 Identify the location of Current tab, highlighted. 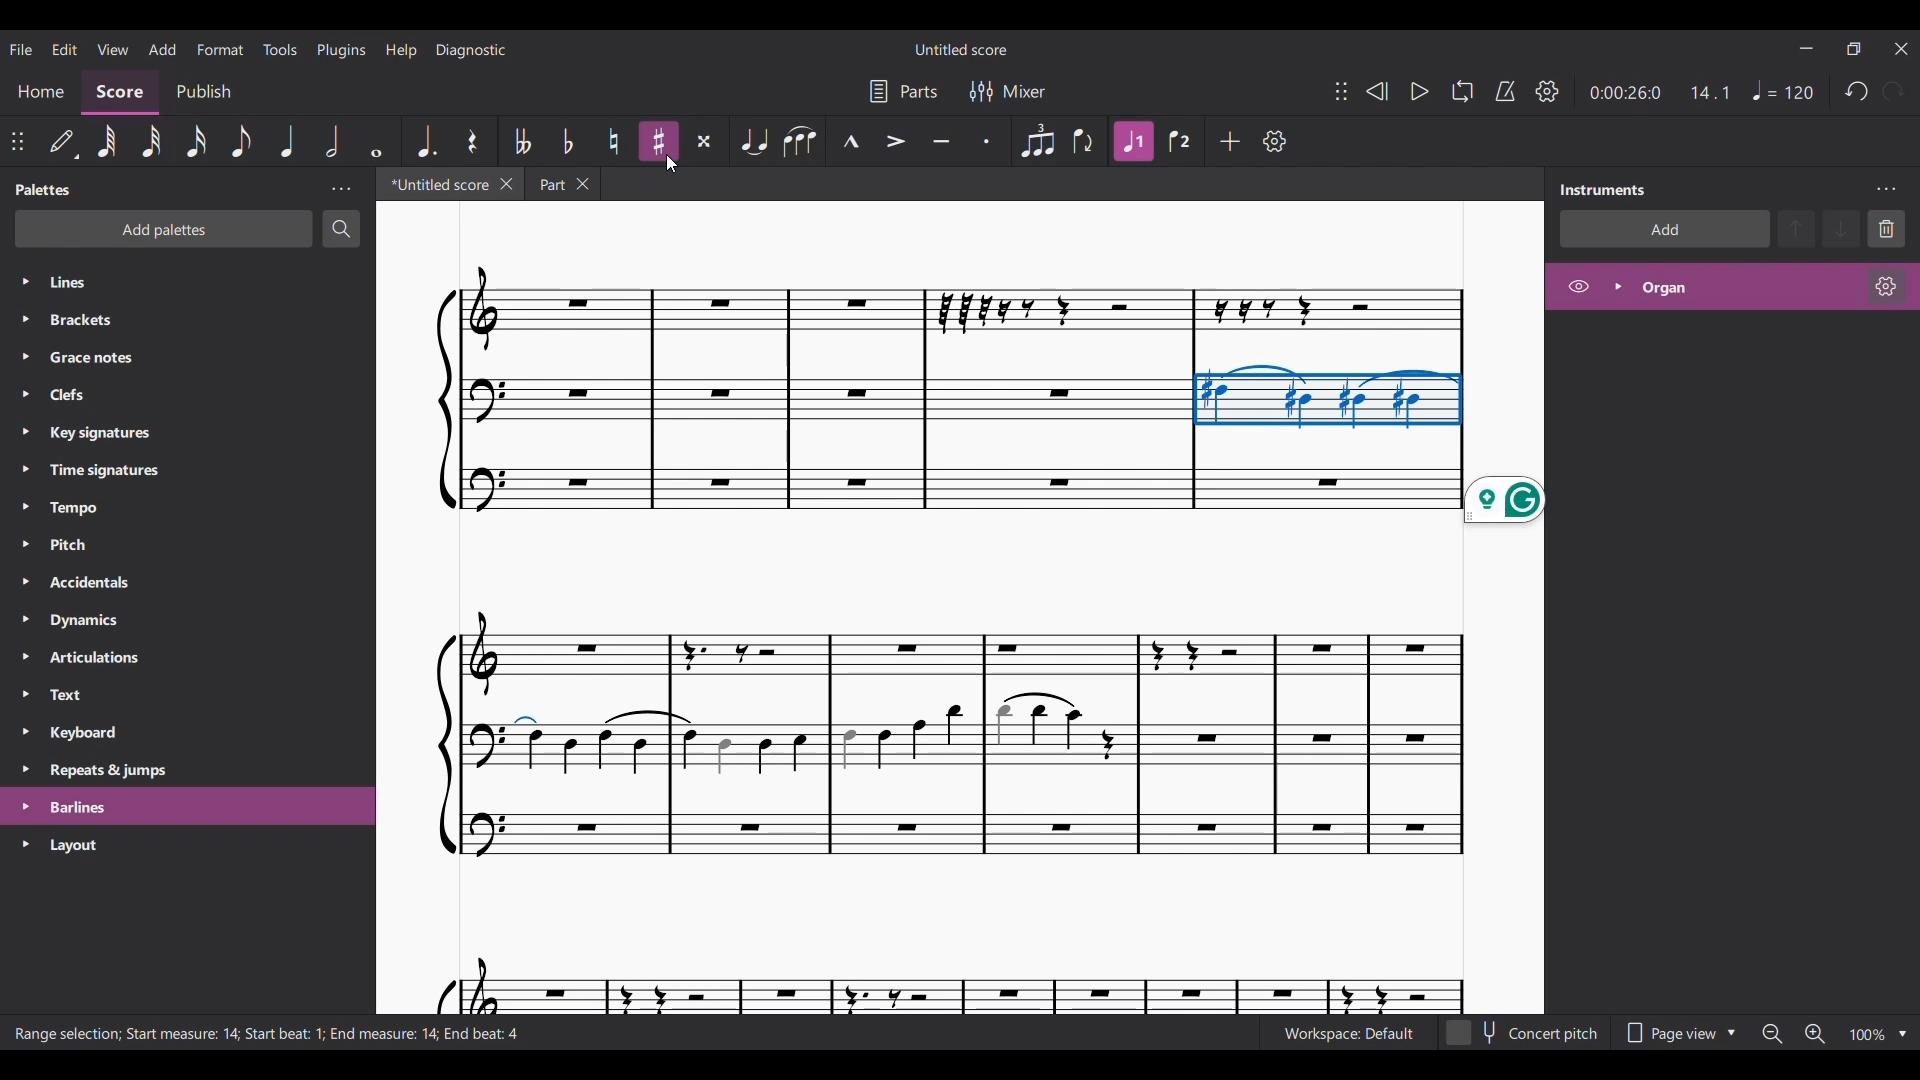
(434, 183).